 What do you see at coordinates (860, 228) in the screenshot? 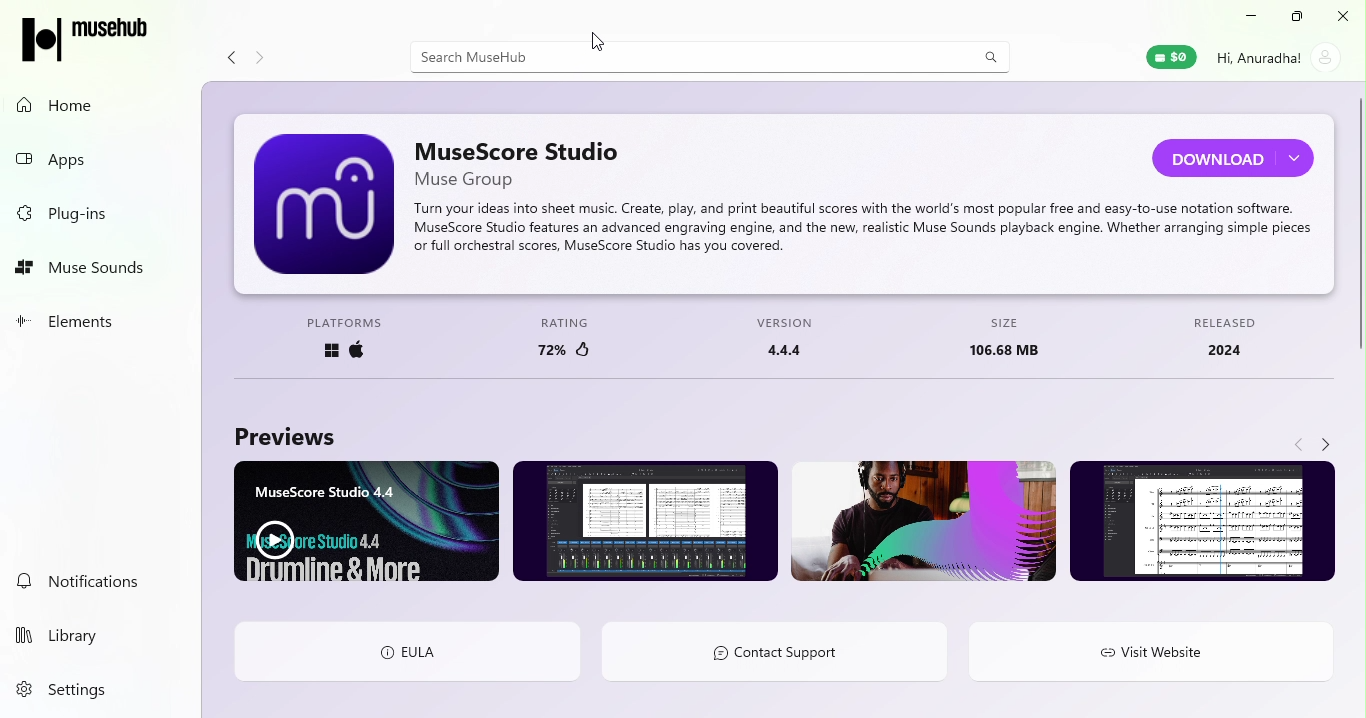
I see `text` at bounding box center [860, 228].